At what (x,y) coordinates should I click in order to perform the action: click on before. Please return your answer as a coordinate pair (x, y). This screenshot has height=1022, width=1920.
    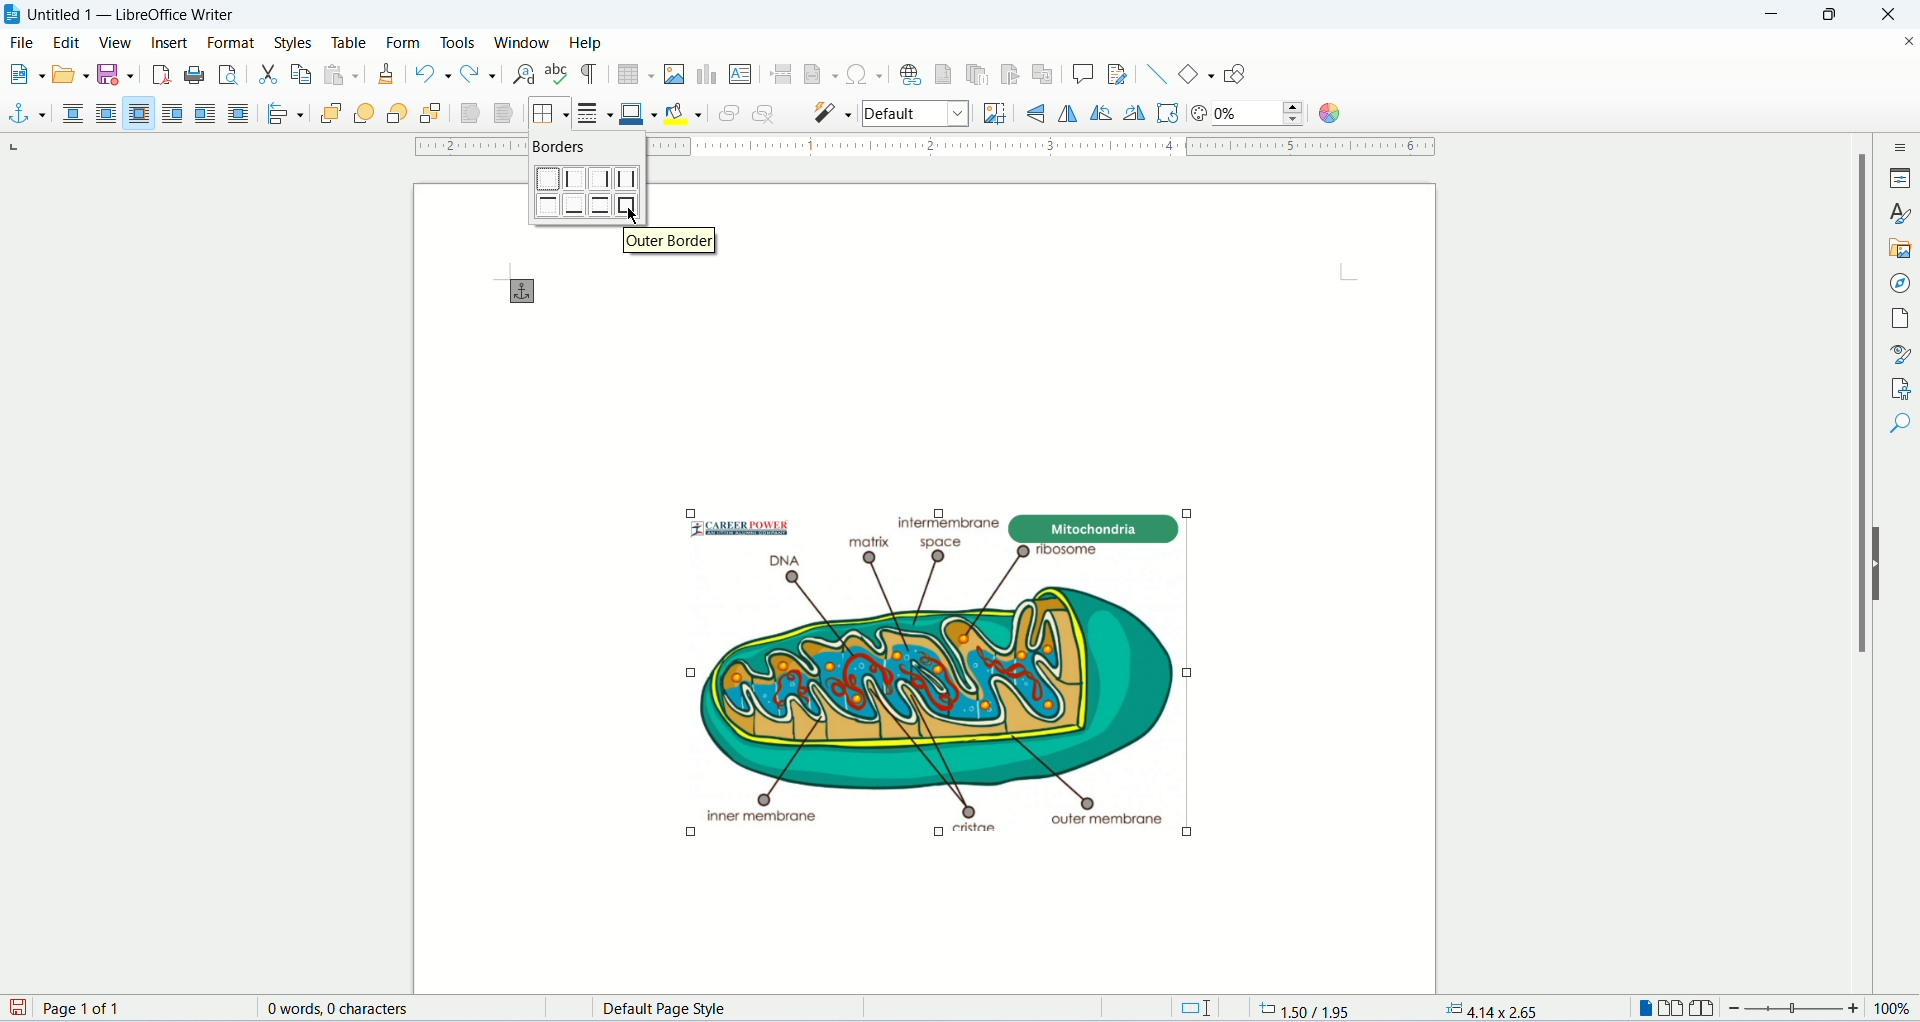
    Looking at the image, I should click on (174, 114).